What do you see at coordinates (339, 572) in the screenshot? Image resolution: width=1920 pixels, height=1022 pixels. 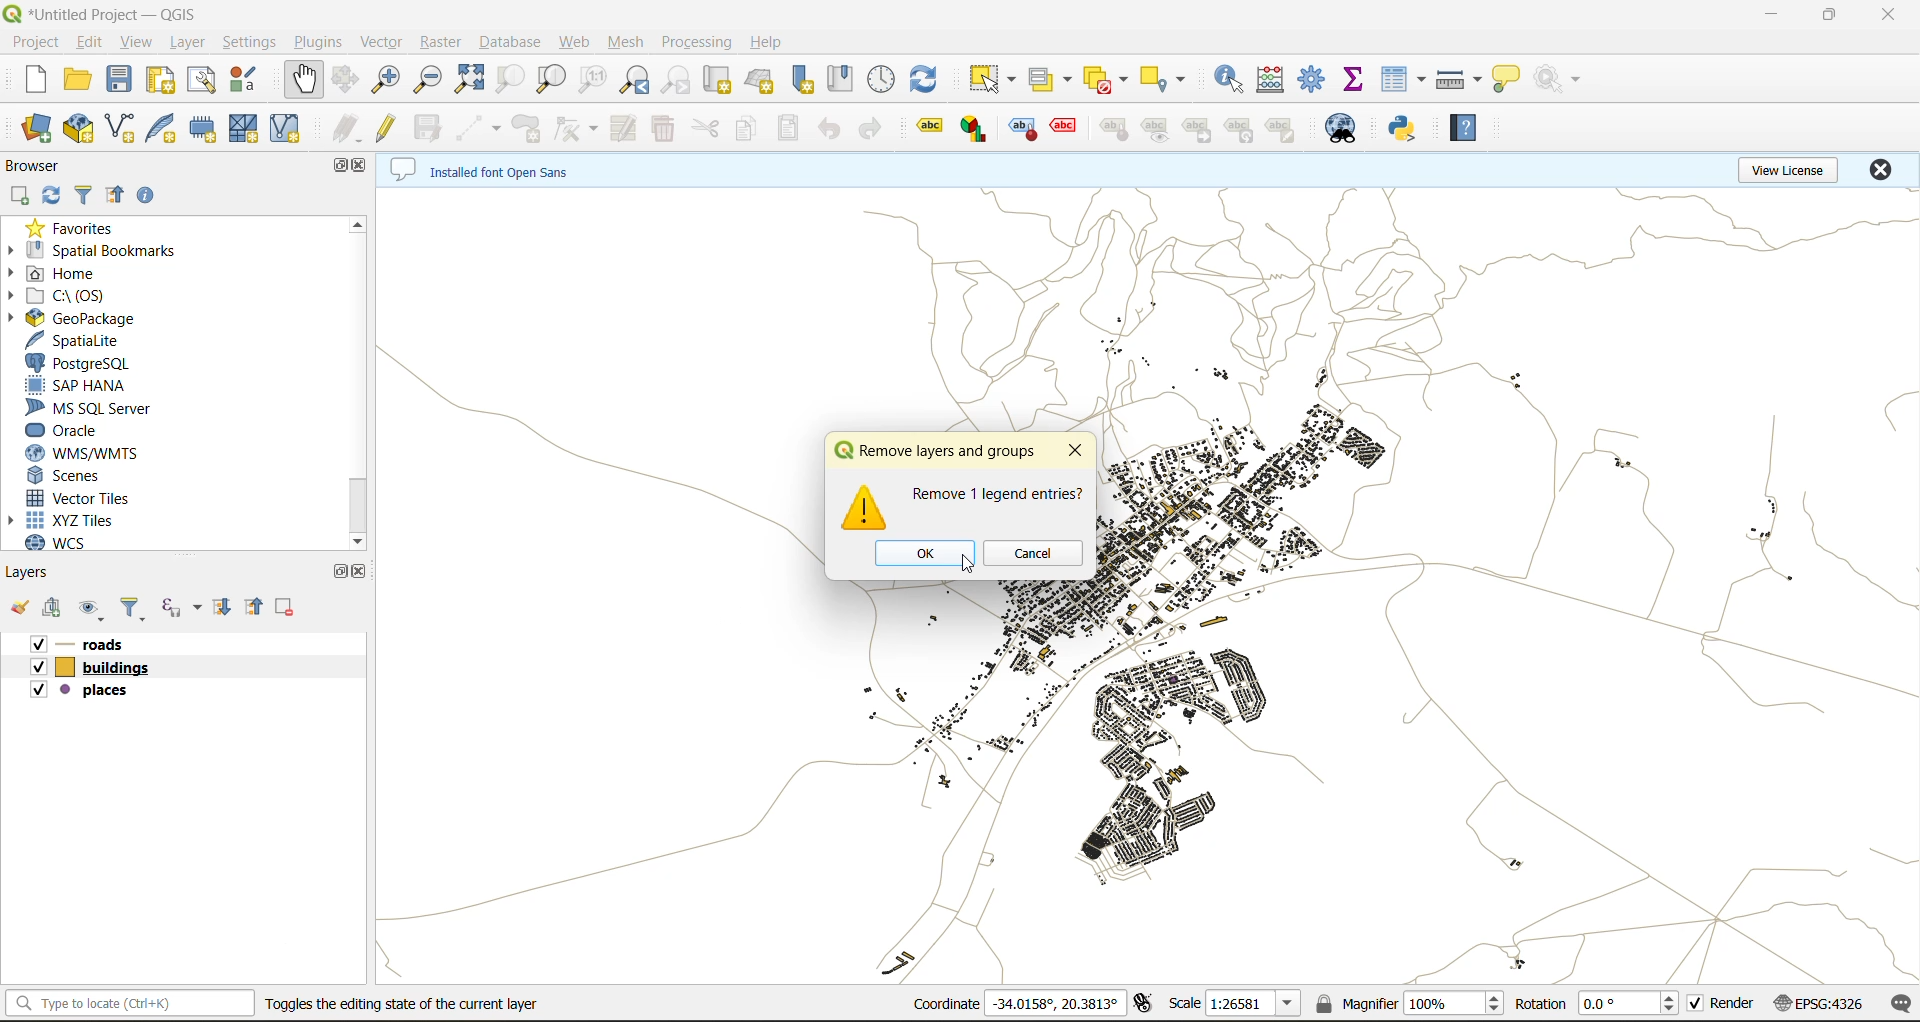 I see `maximize` at bounding box center [339, 572].